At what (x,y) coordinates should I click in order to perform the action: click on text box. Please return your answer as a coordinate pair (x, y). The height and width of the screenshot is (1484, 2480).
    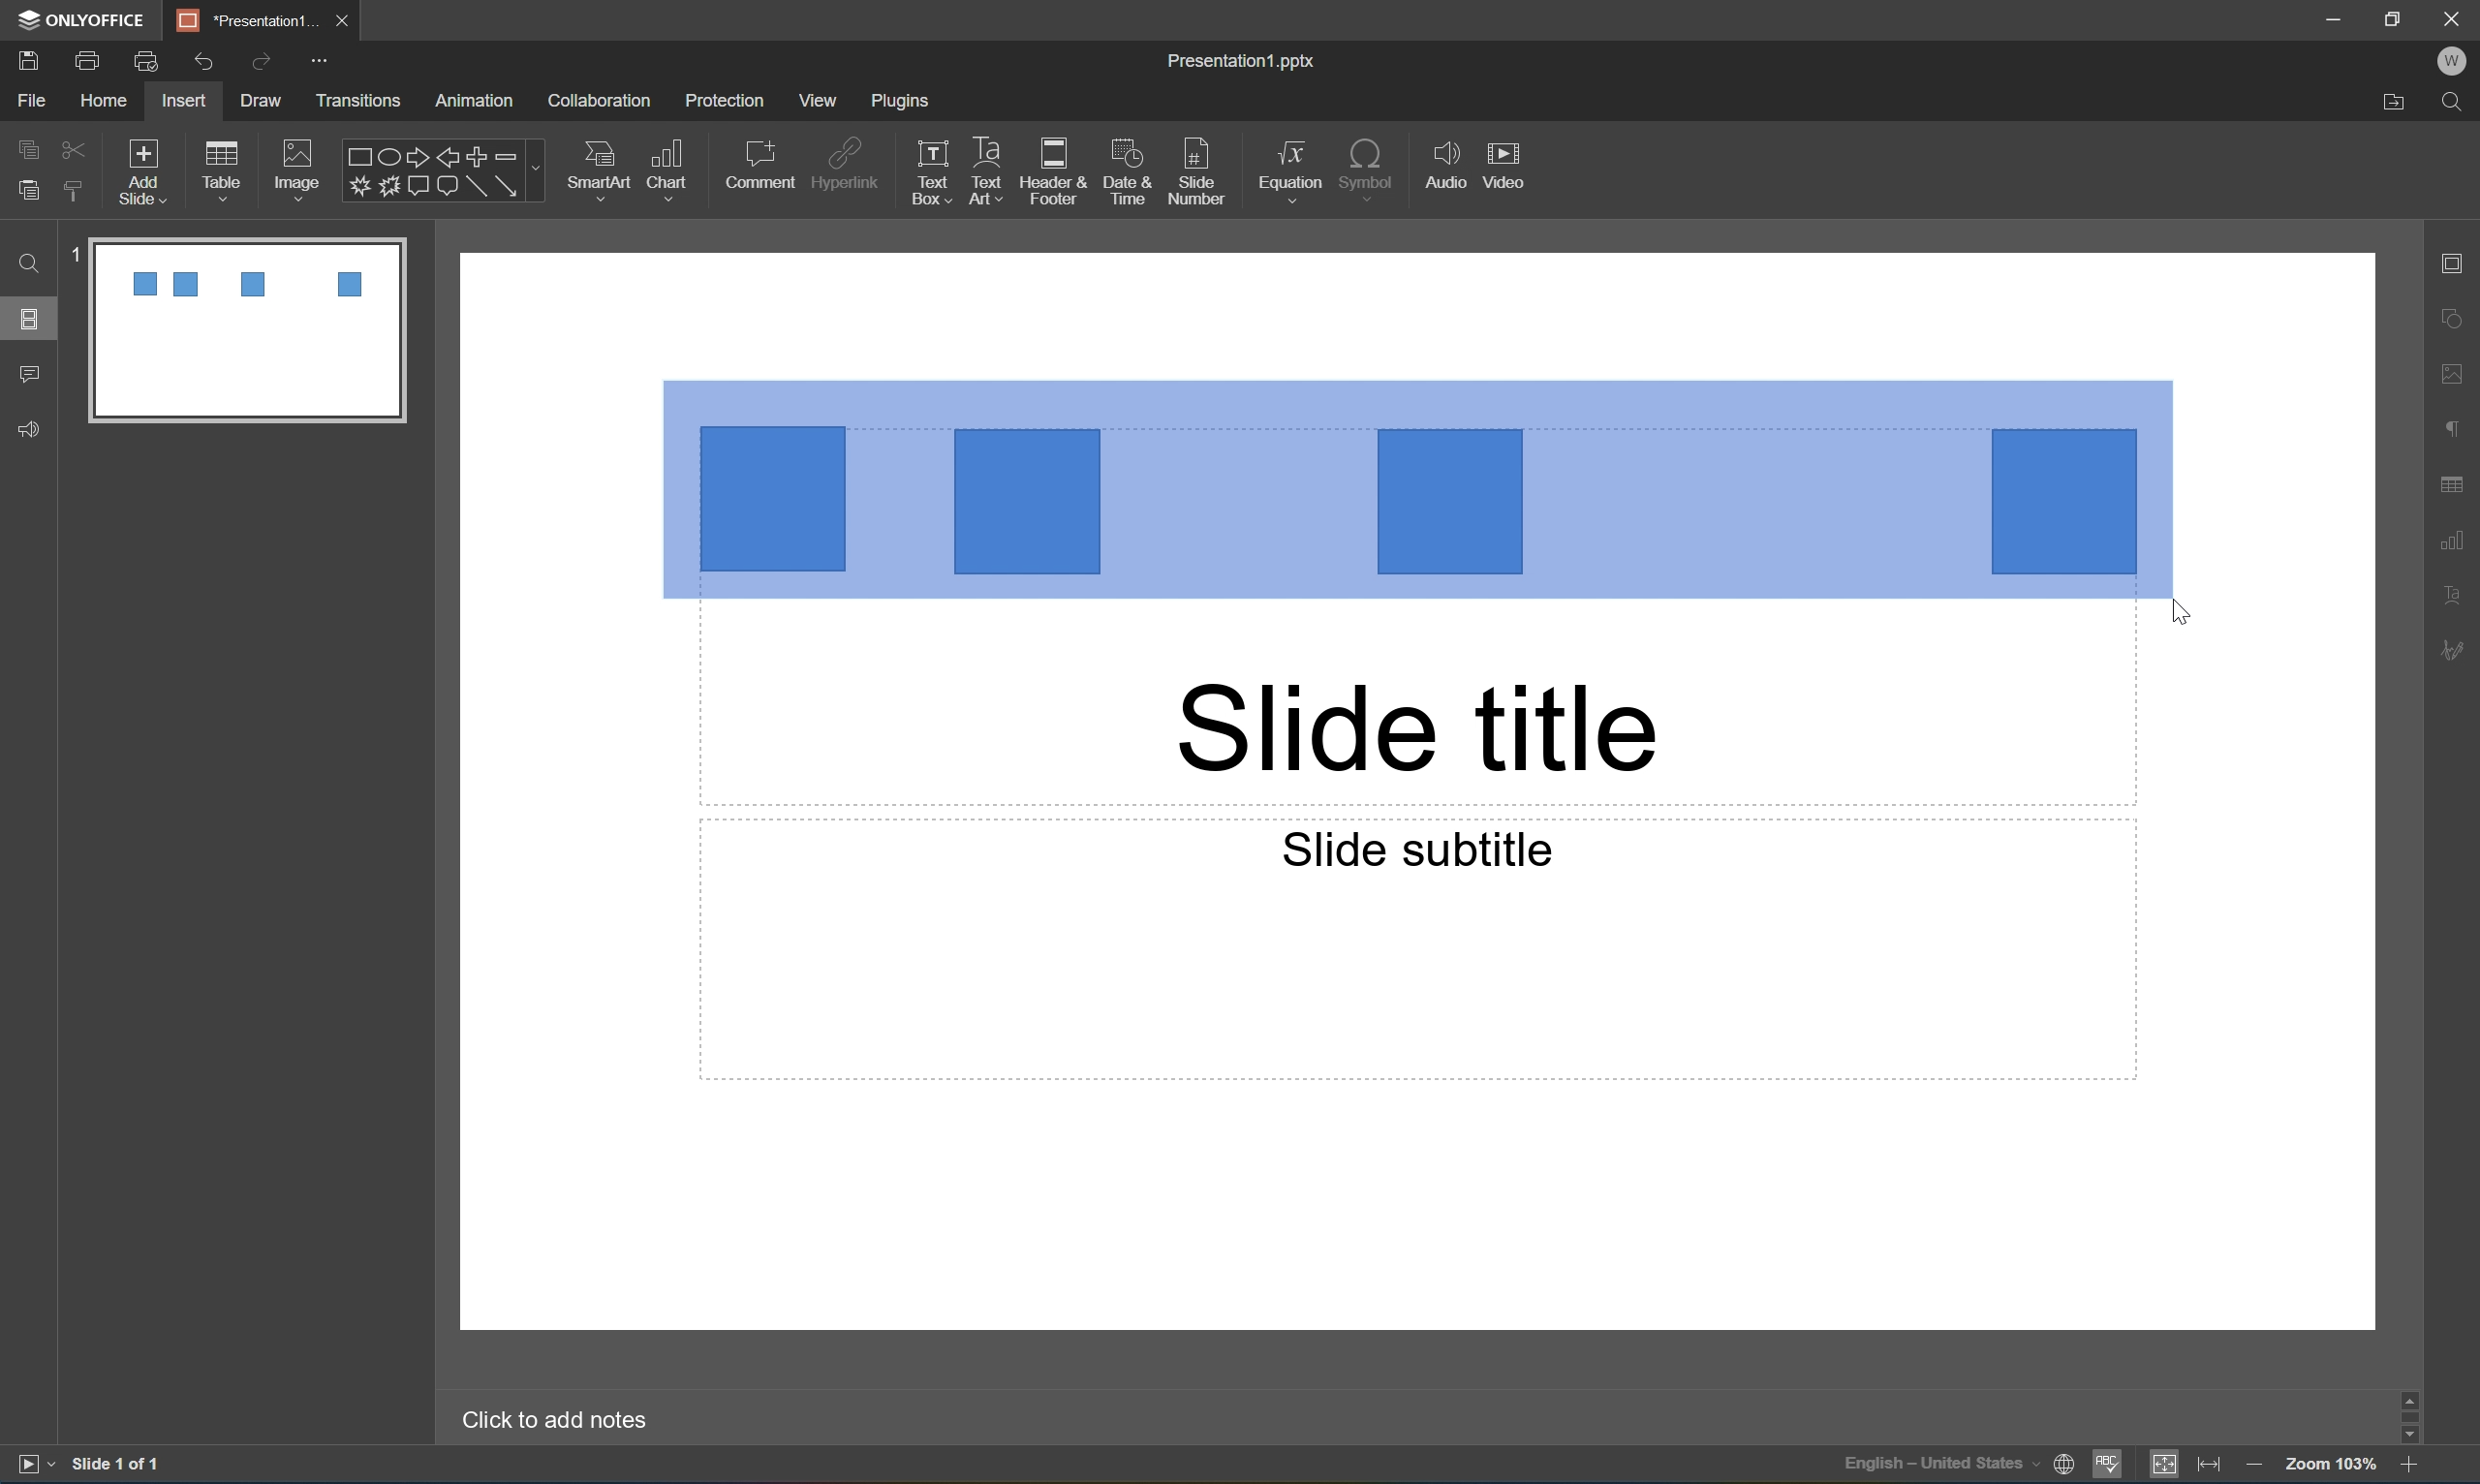
    Looking at the image, I should click on (926, 174).